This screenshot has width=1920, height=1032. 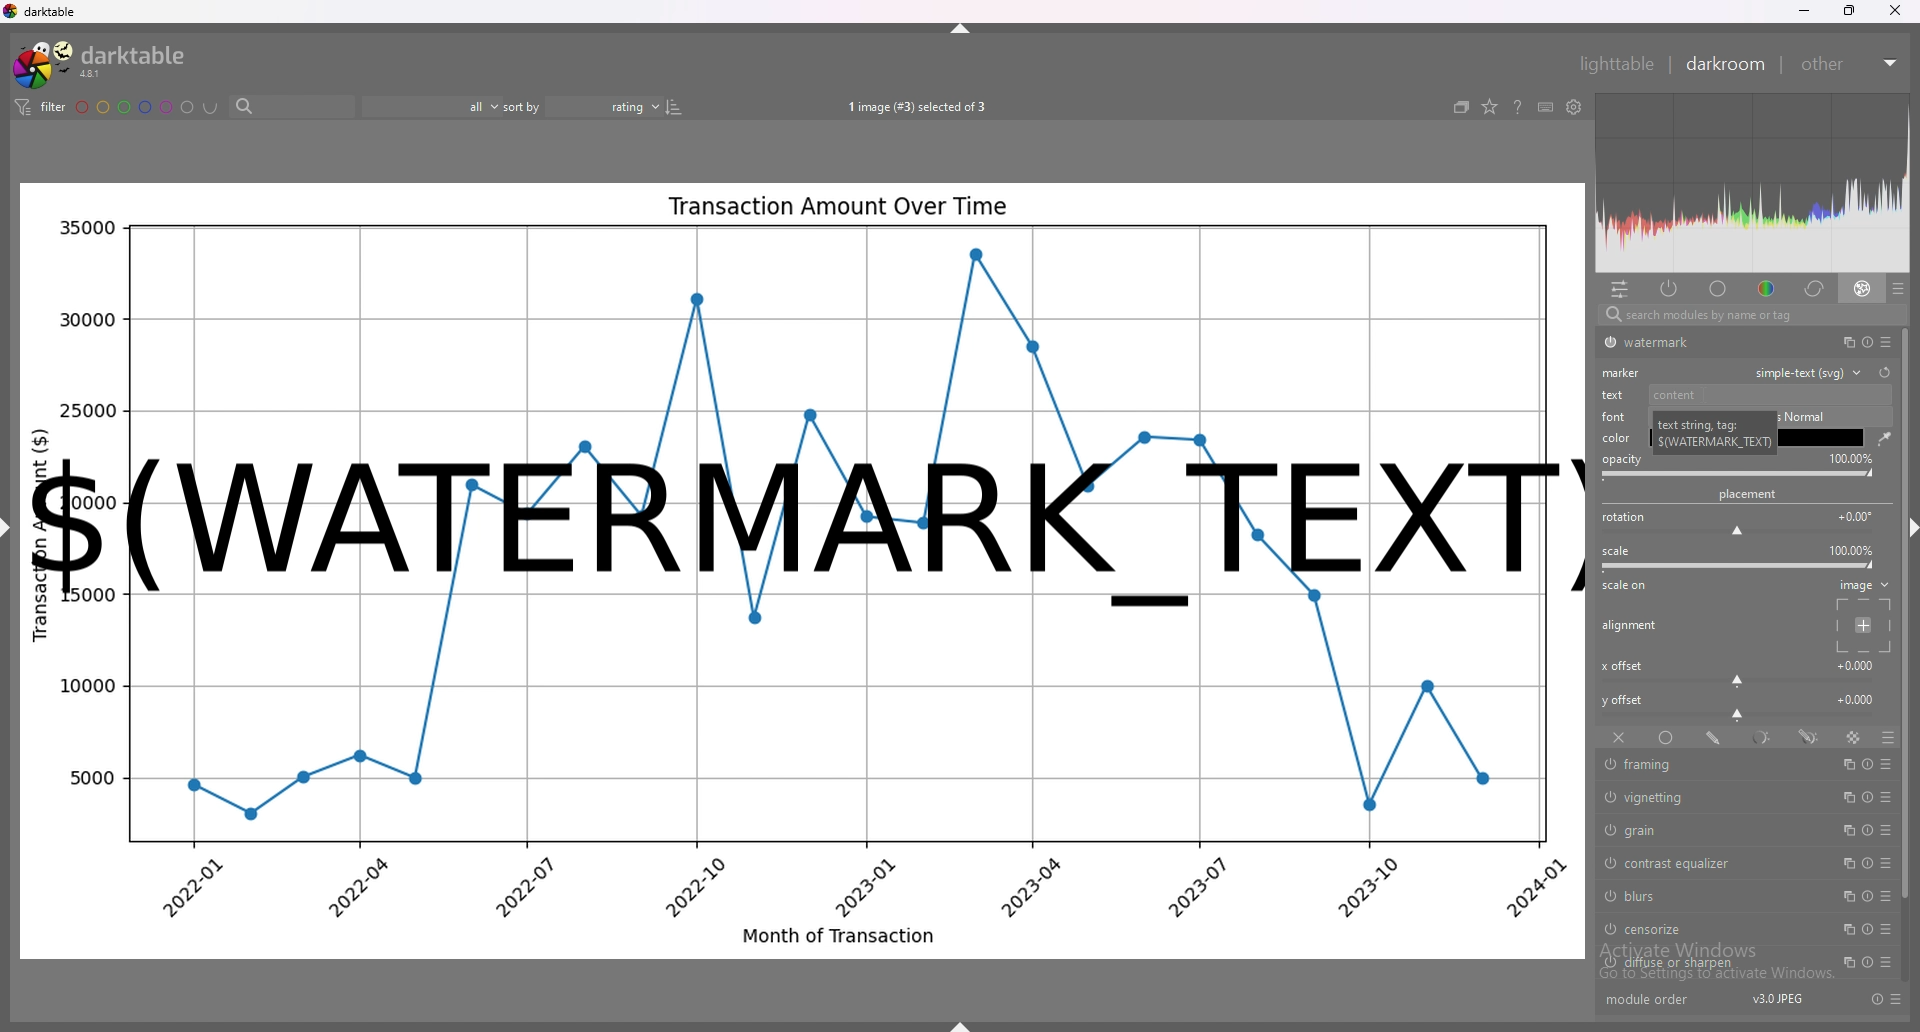 I want to click on text, so click(x=1616, y=395).